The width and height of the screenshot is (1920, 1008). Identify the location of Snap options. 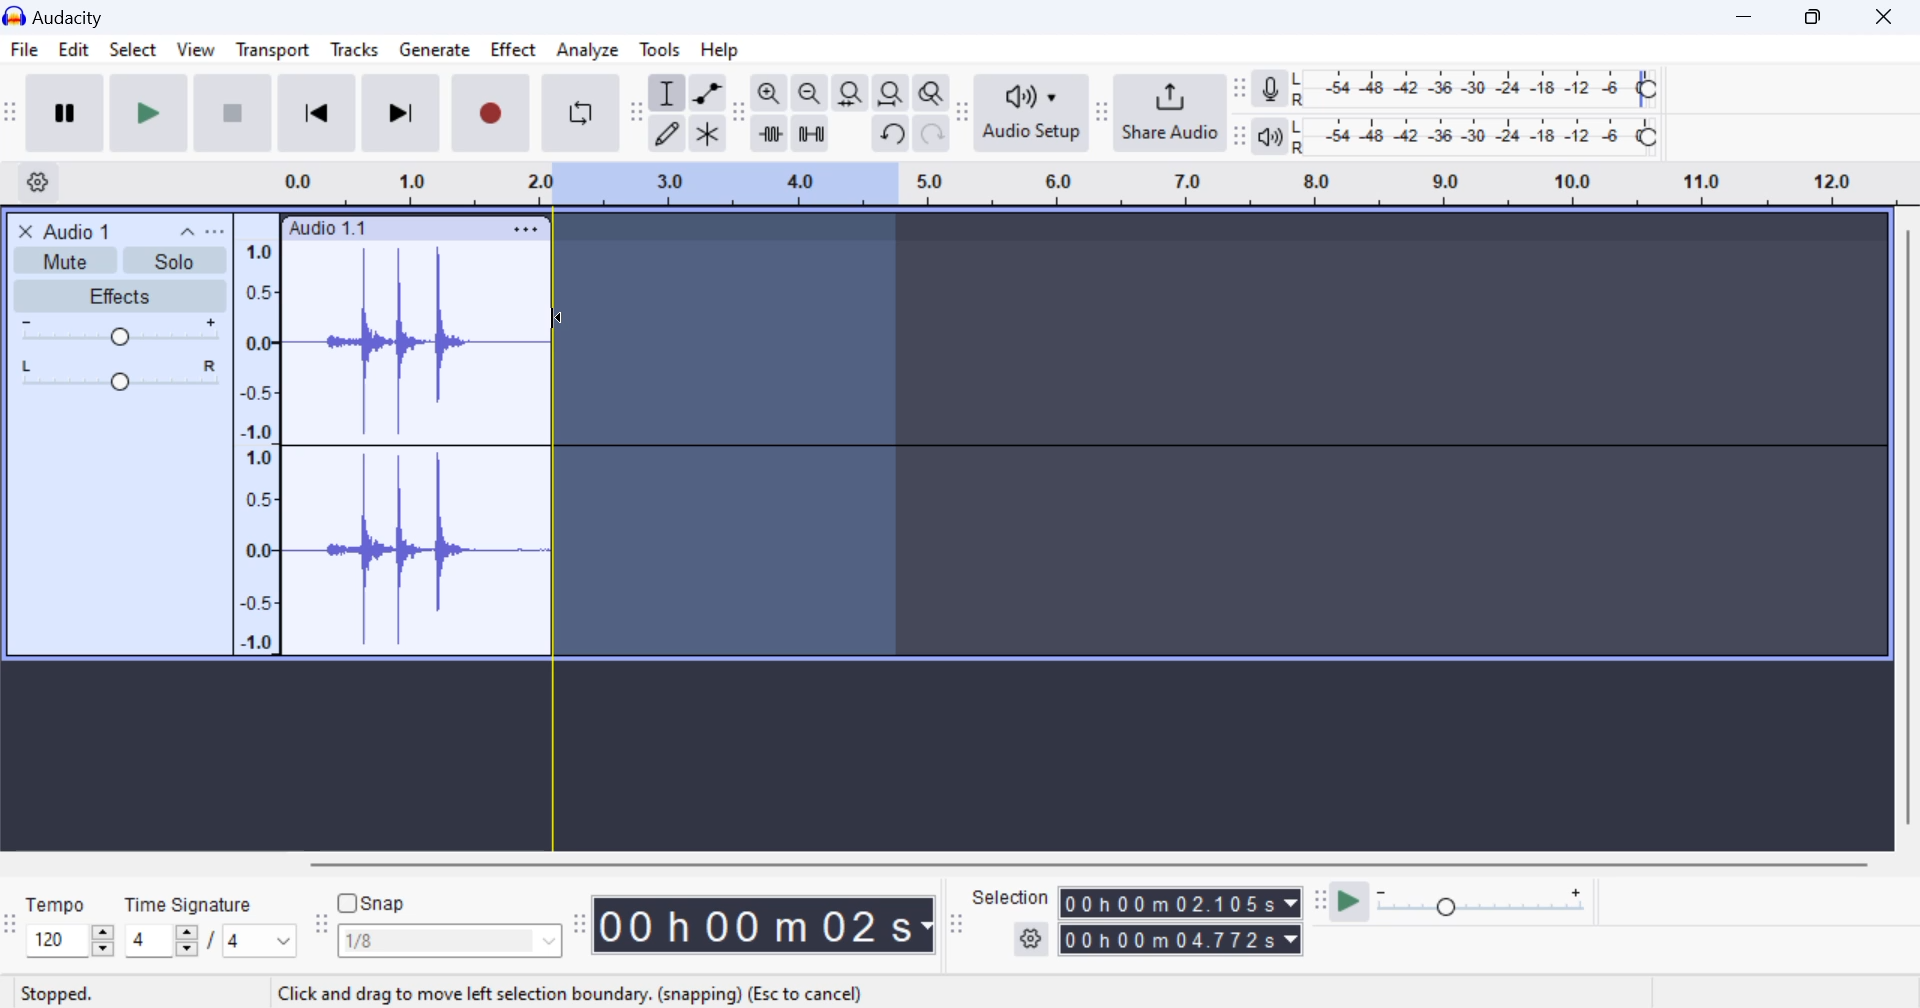
(452, 945).